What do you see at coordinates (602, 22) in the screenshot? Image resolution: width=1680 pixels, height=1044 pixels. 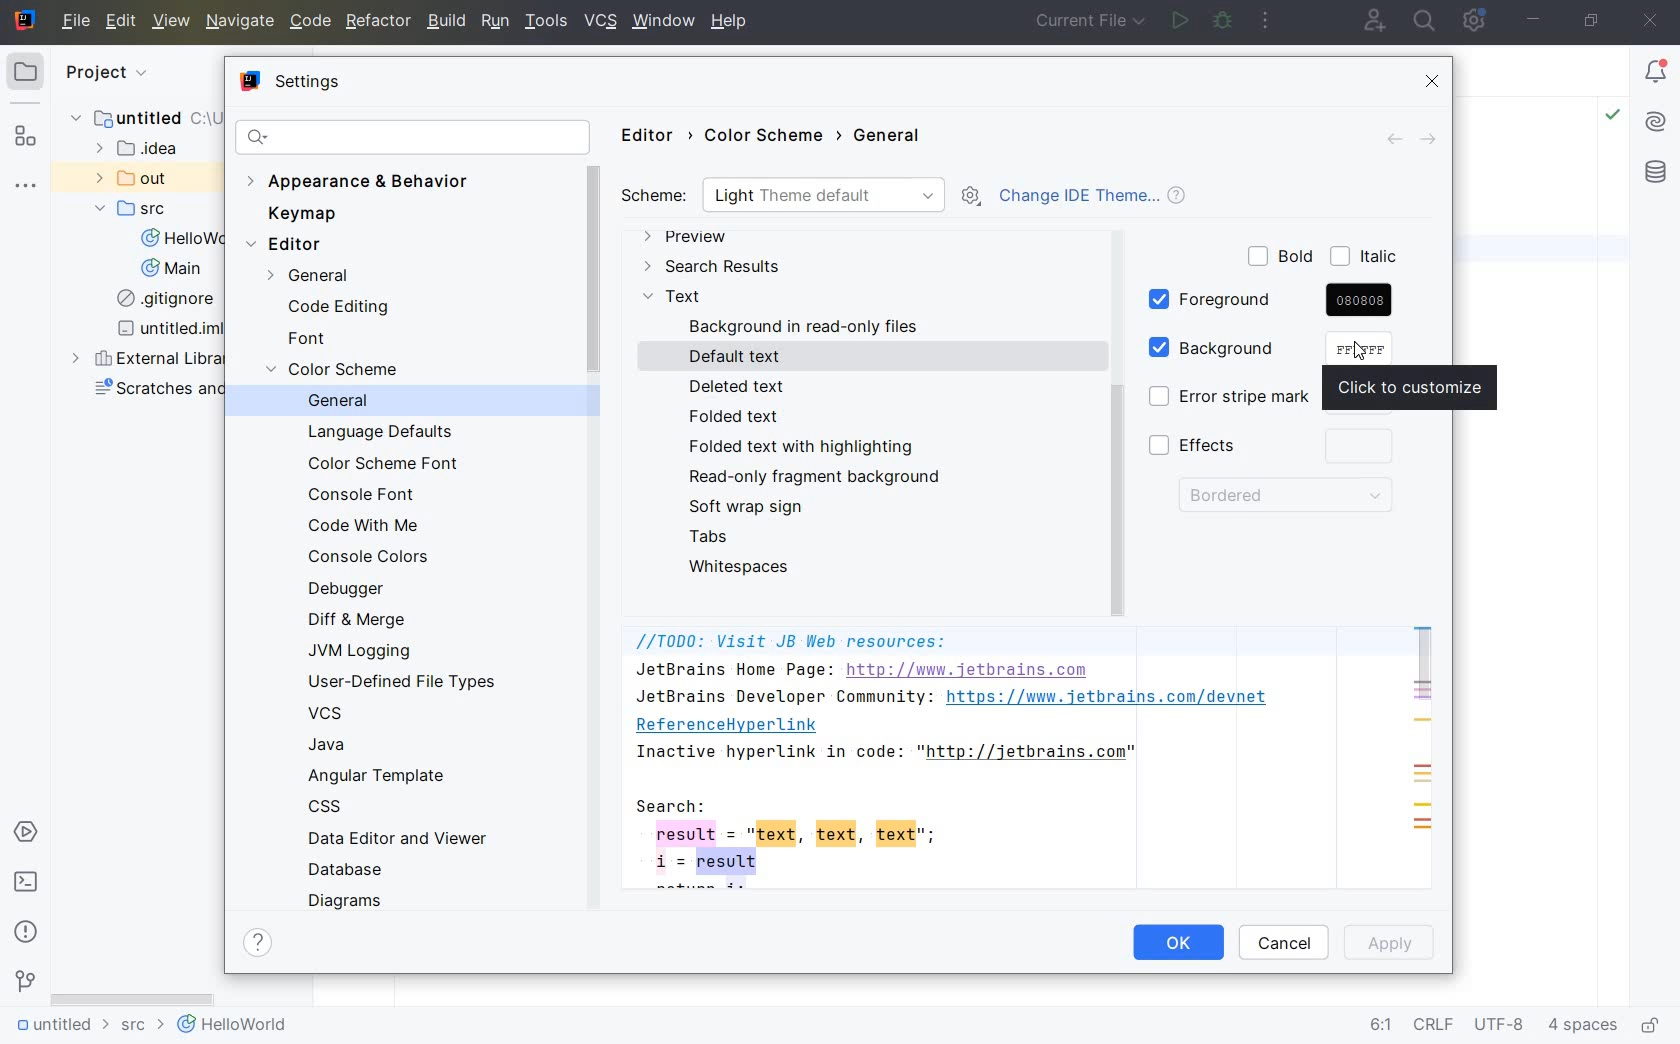 I see `VCS` at bounding box center [602, 22].